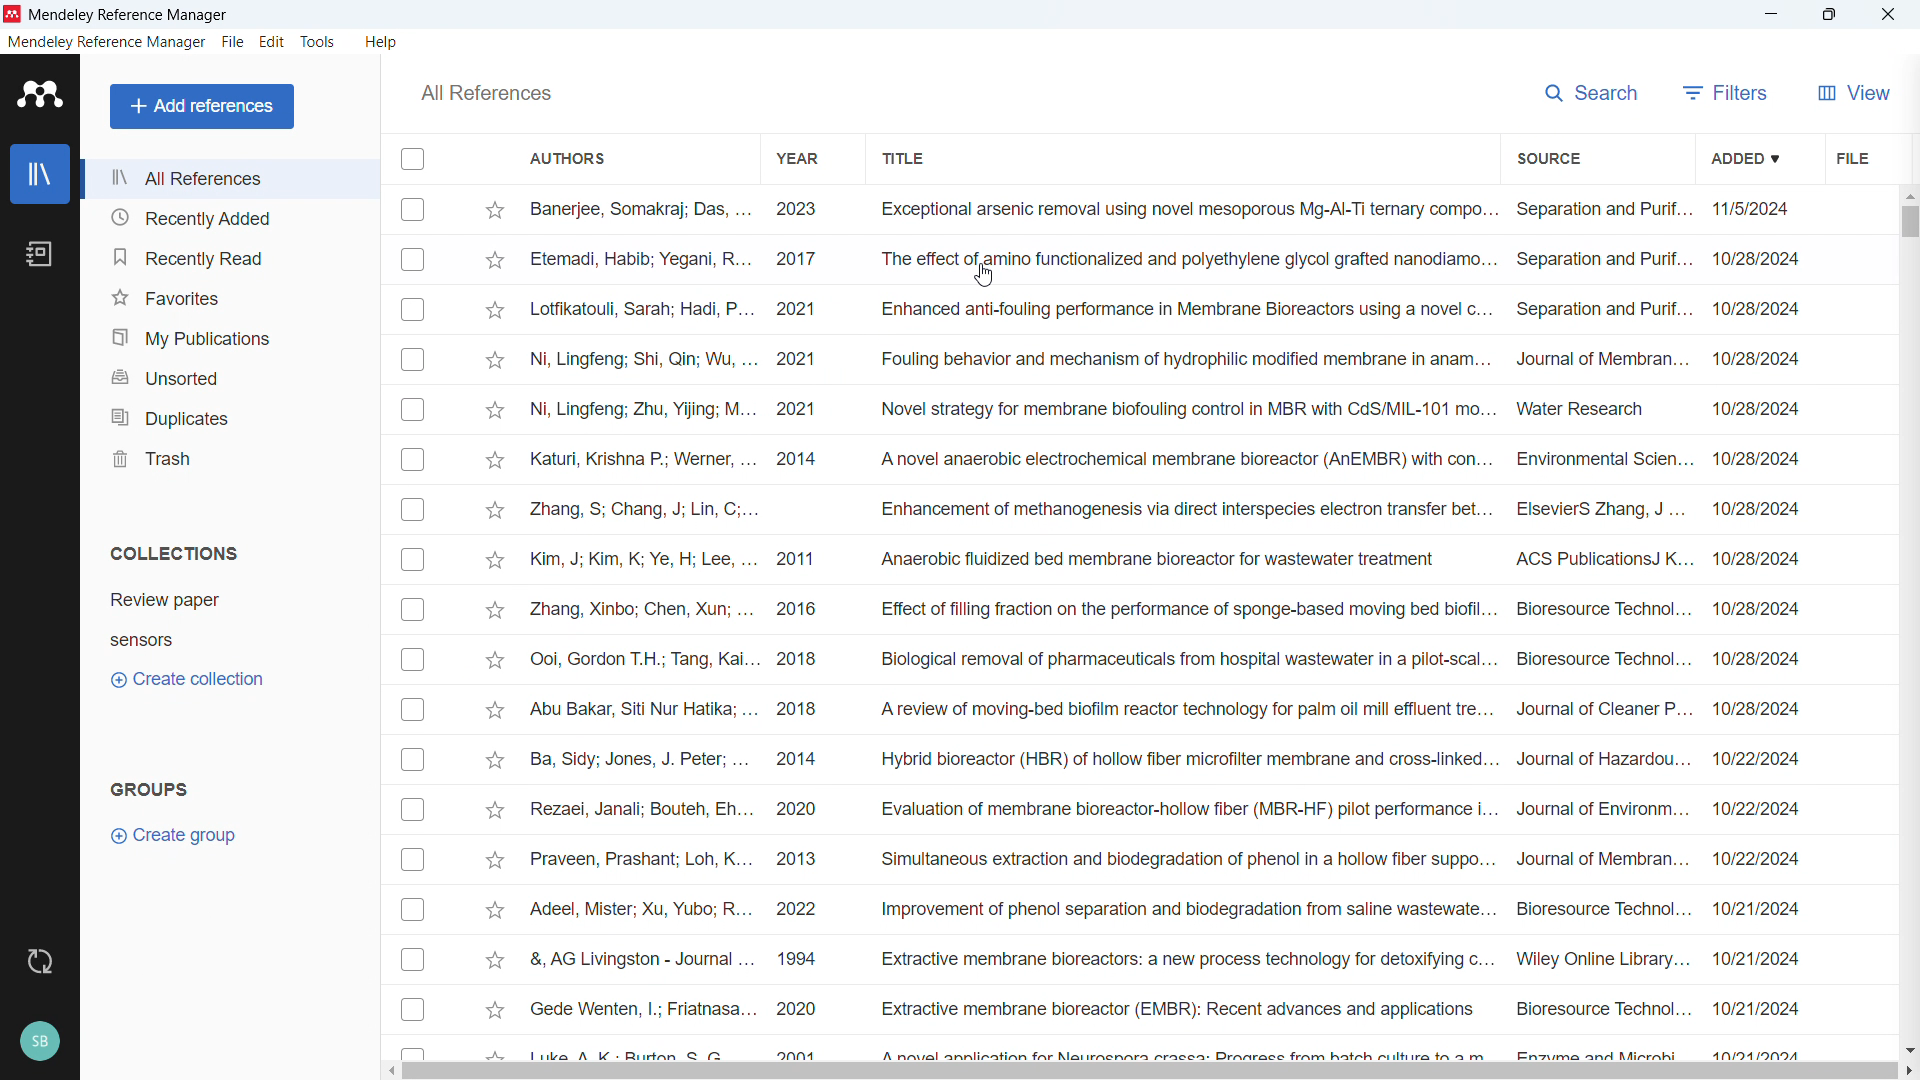 This screenshot has width=1920, height=1080. I want to click on collections , so click(174, 552).